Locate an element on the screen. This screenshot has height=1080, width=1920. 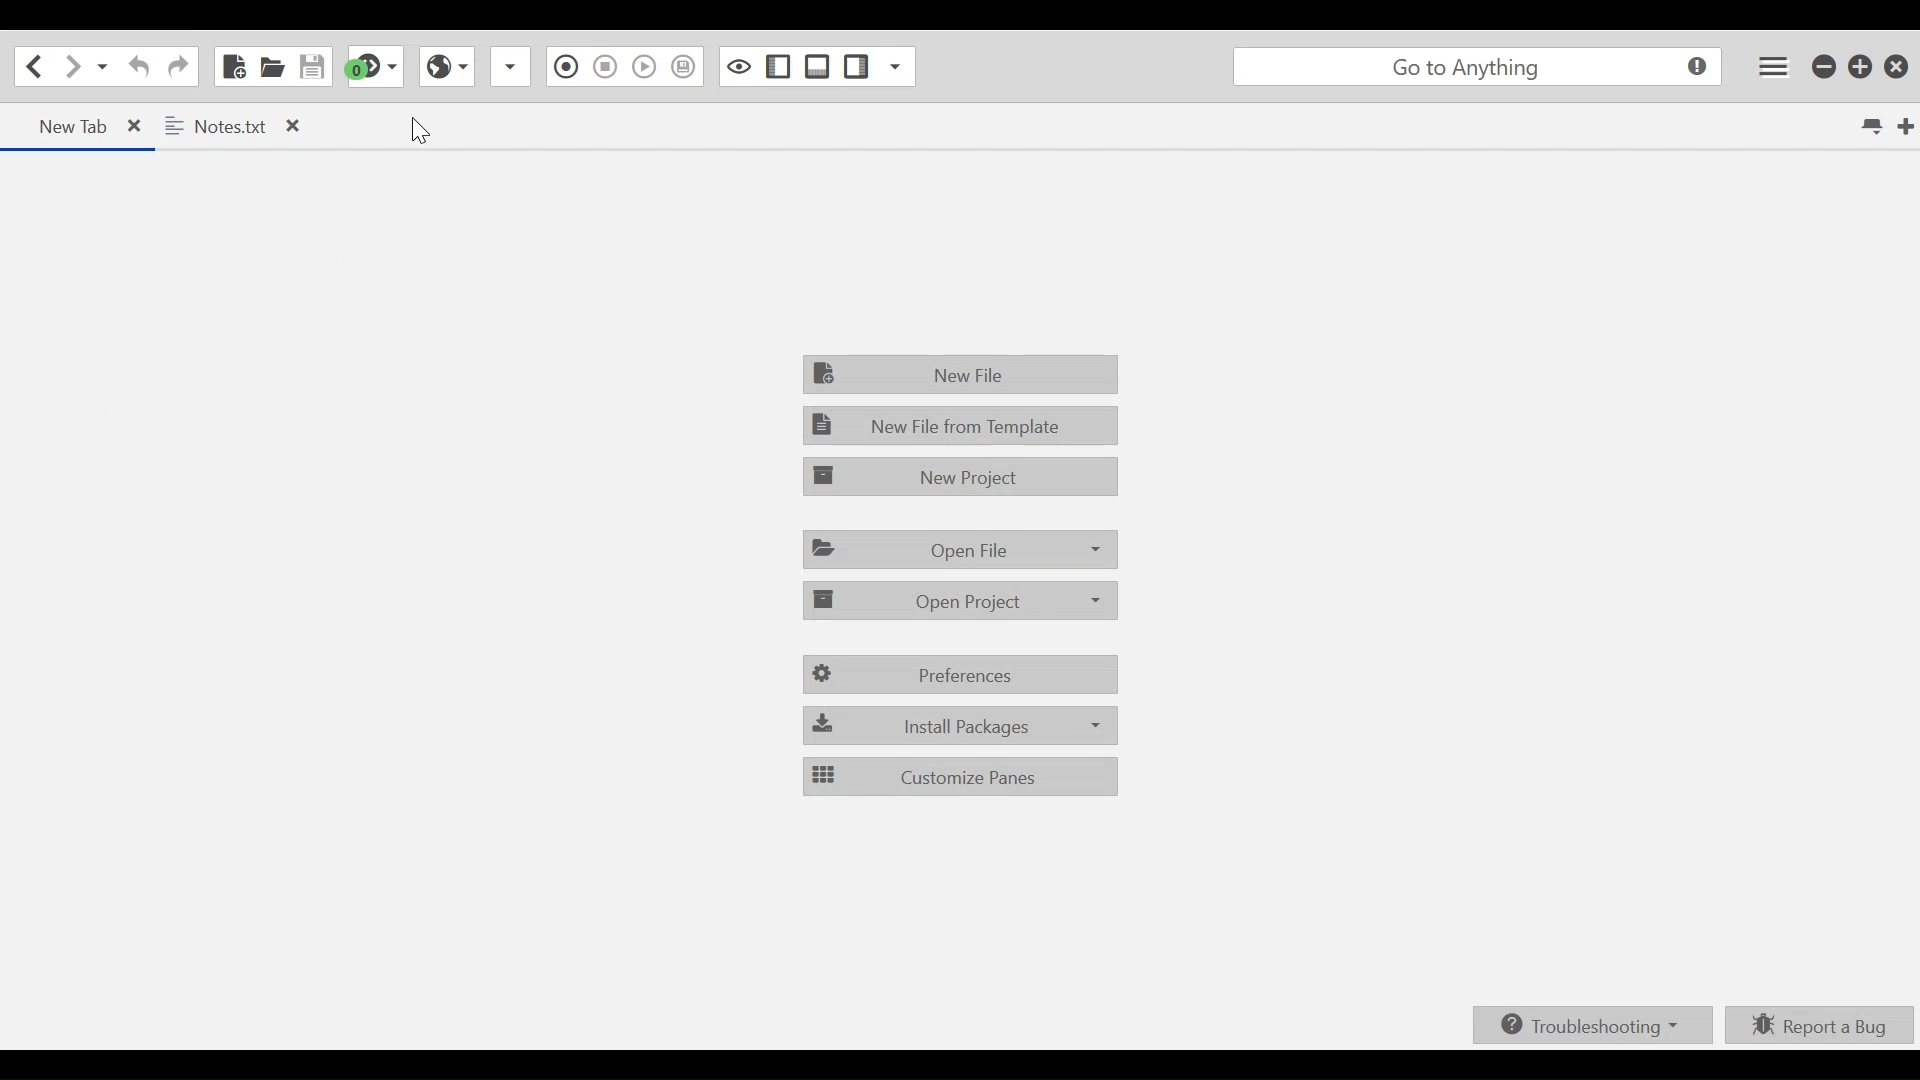
pause is located at coordinates (607, 67).